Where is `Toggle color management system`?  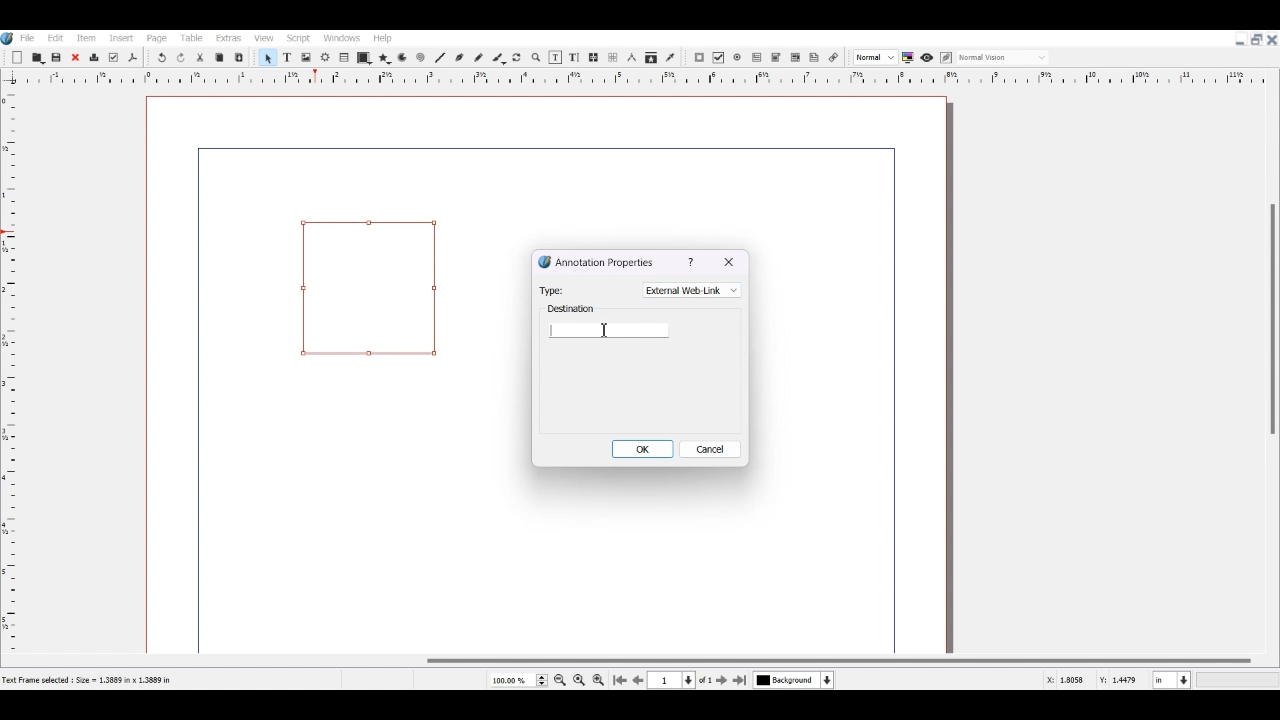 Toggle color management system is located at coordinates (909, 57).